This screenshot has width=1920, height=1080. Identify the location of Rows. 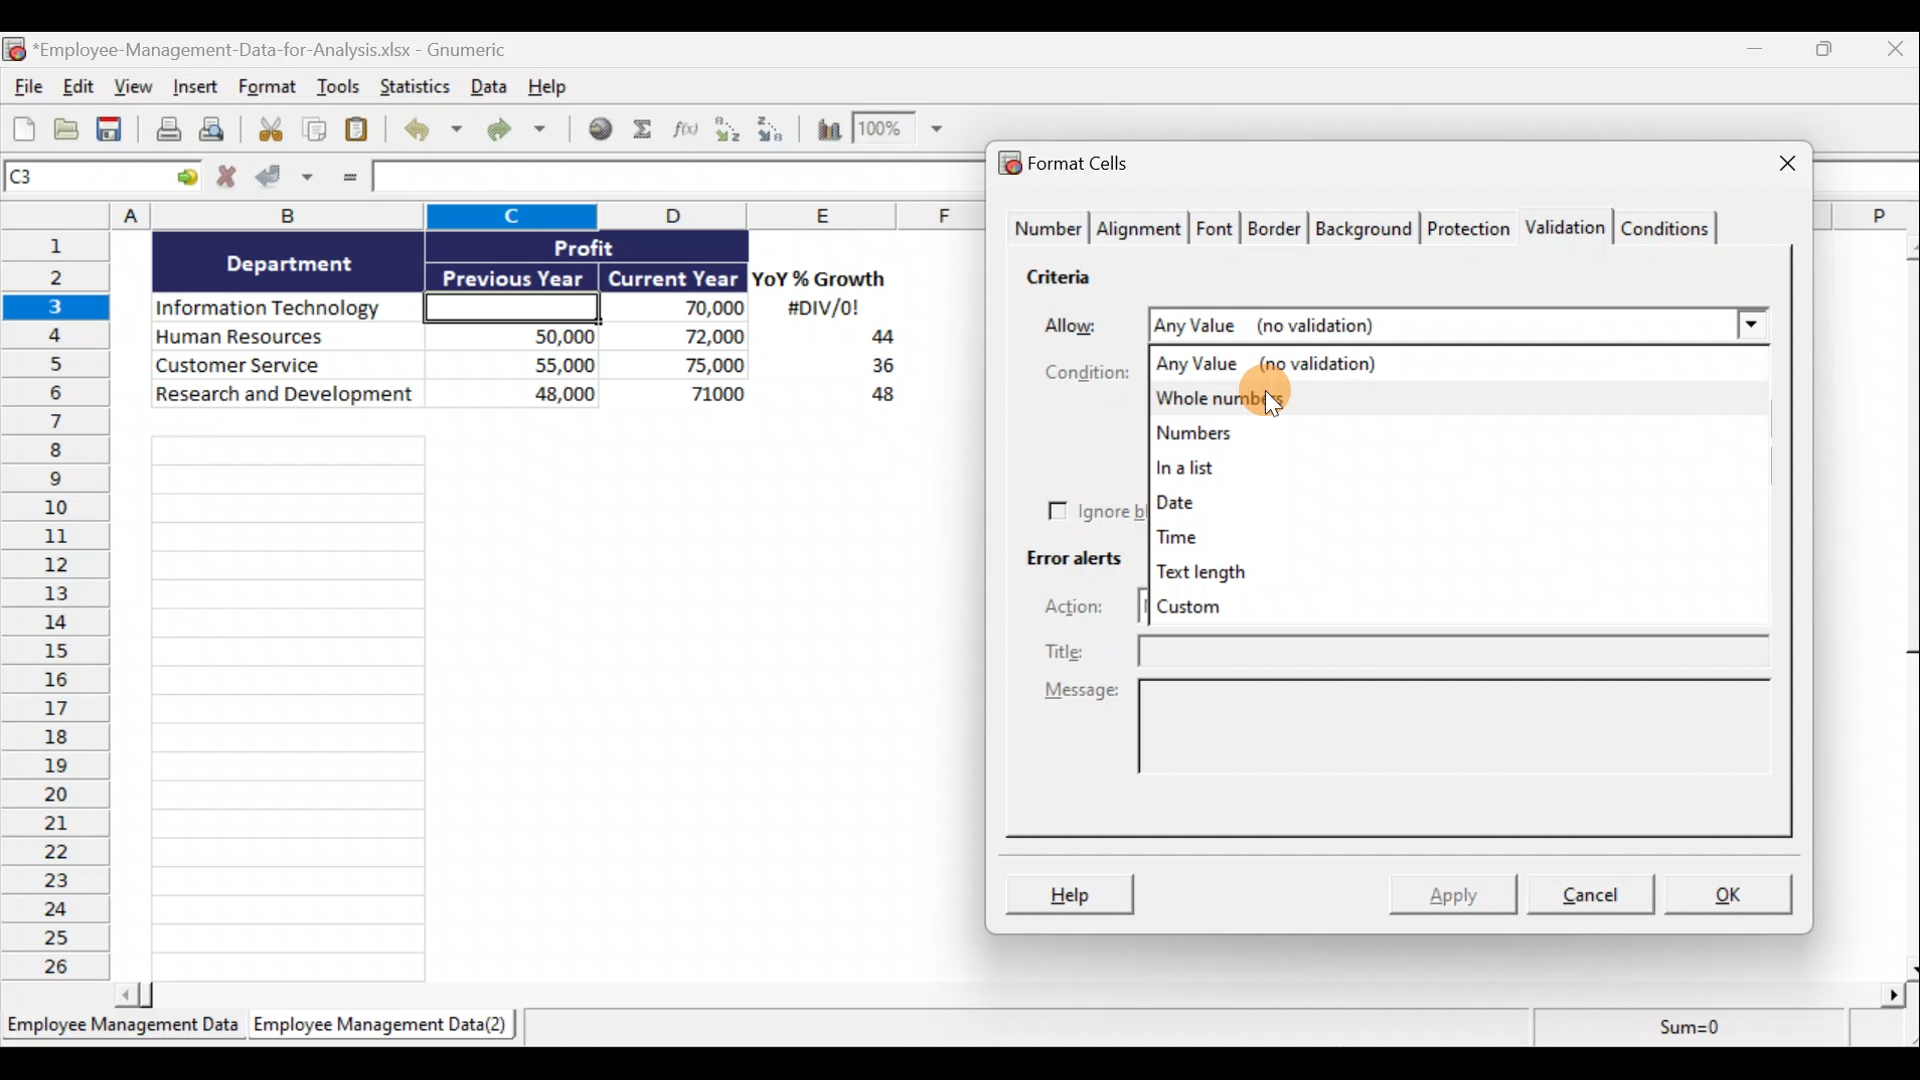
(62, 609).